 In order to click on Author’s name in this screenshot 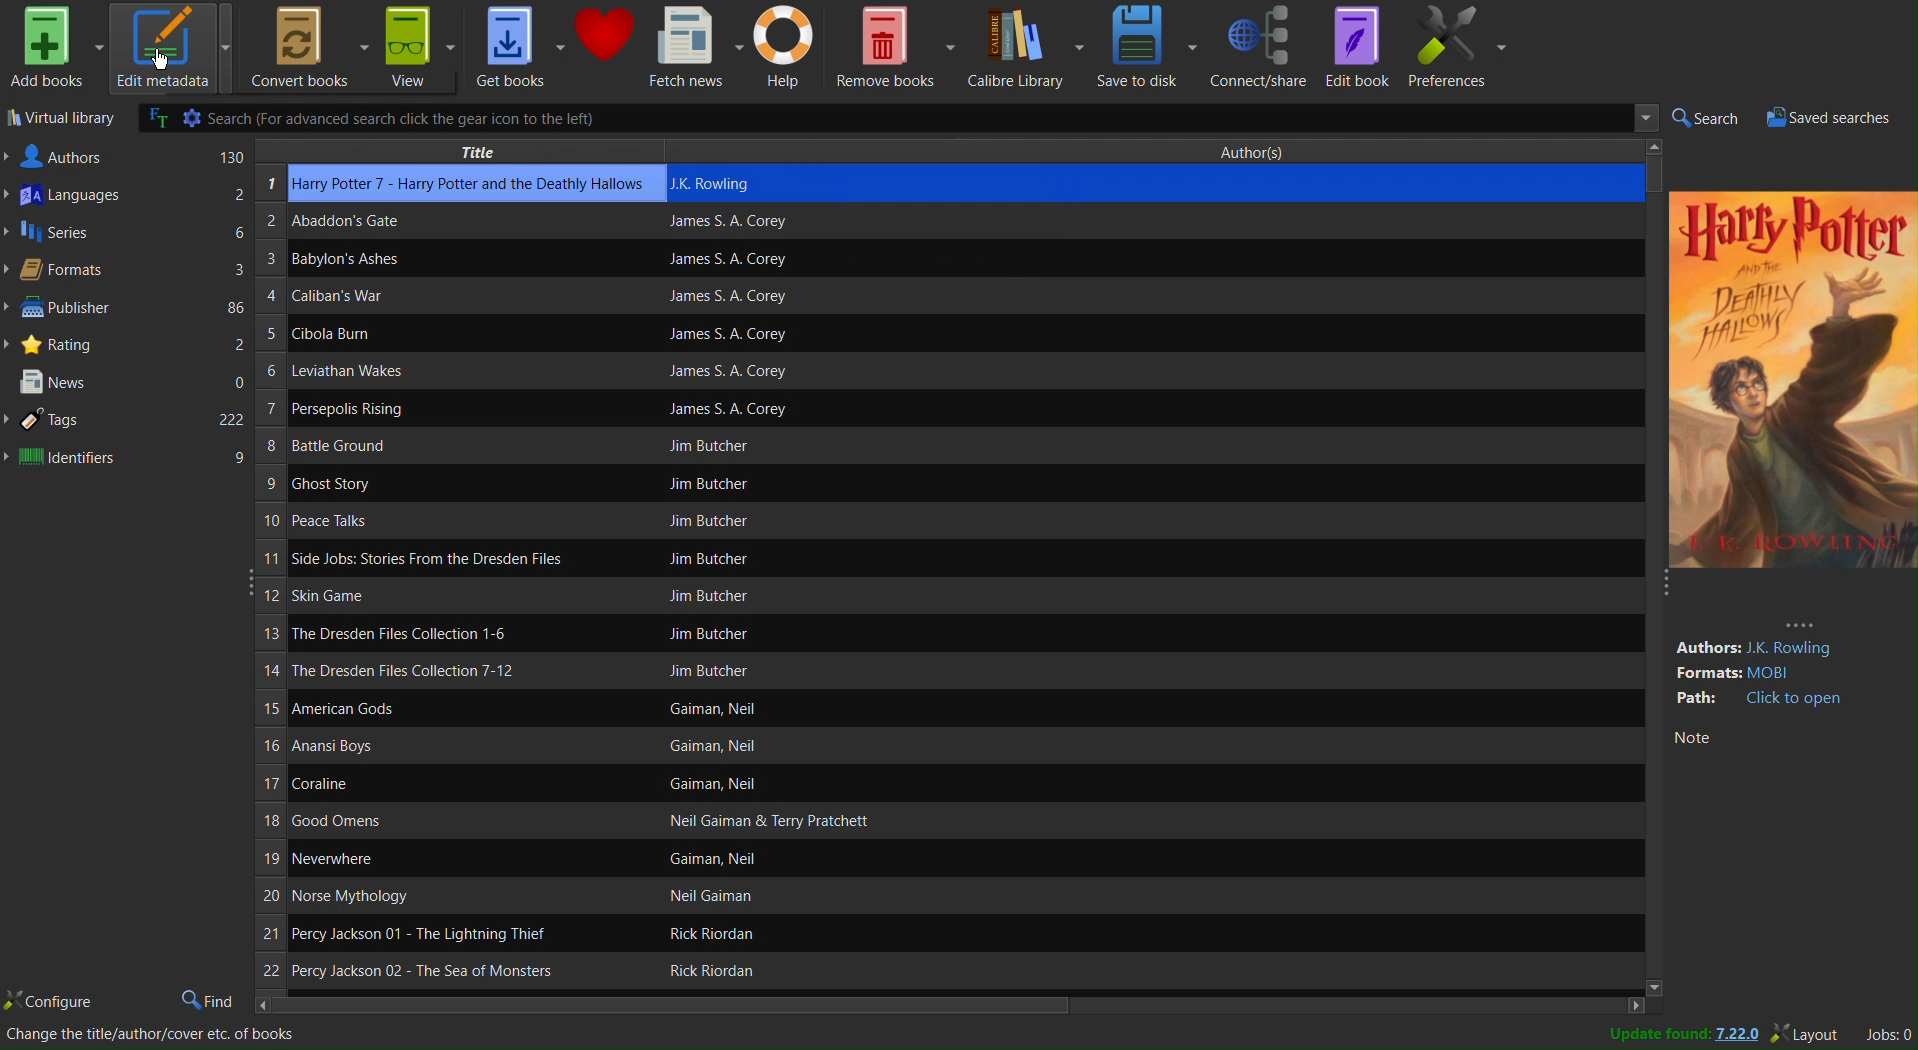, I will do `click(788, 972)`.